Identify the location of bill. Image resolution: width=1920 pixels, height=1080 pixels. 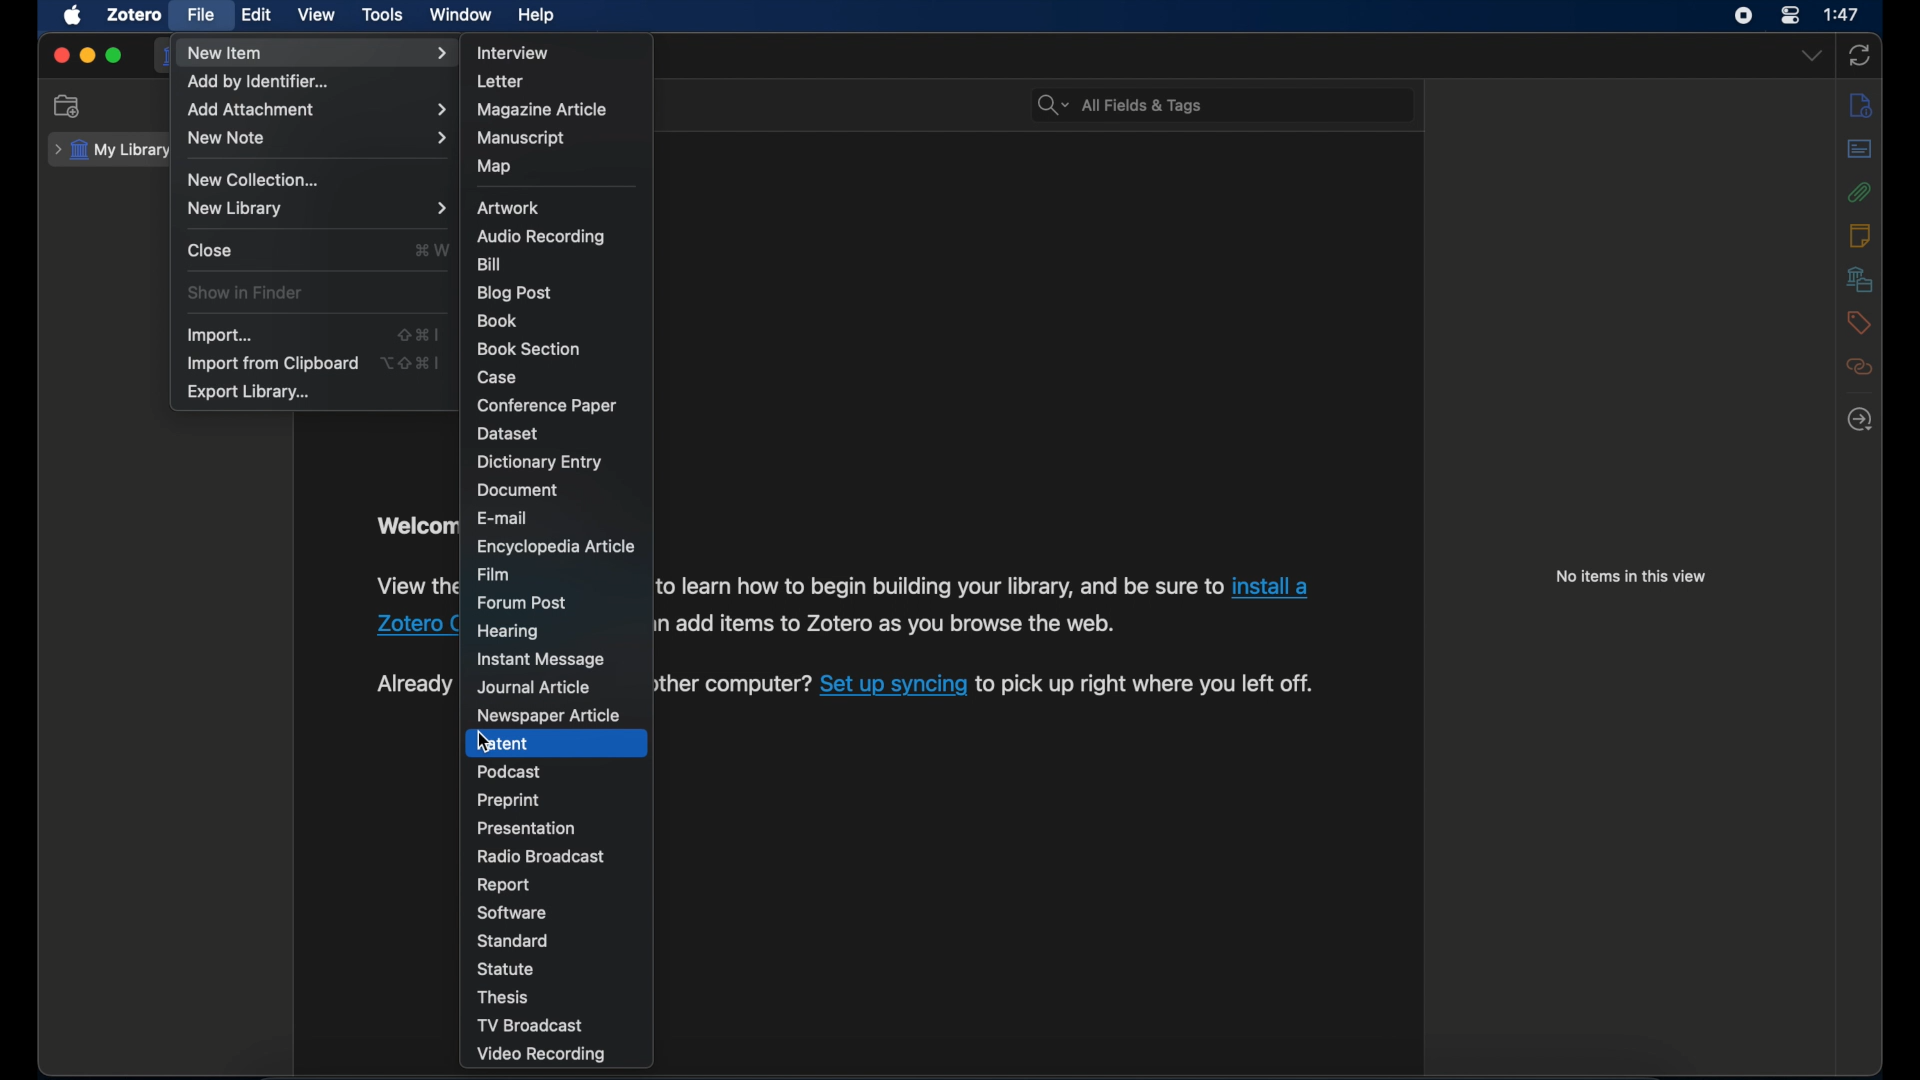
(490, 263).